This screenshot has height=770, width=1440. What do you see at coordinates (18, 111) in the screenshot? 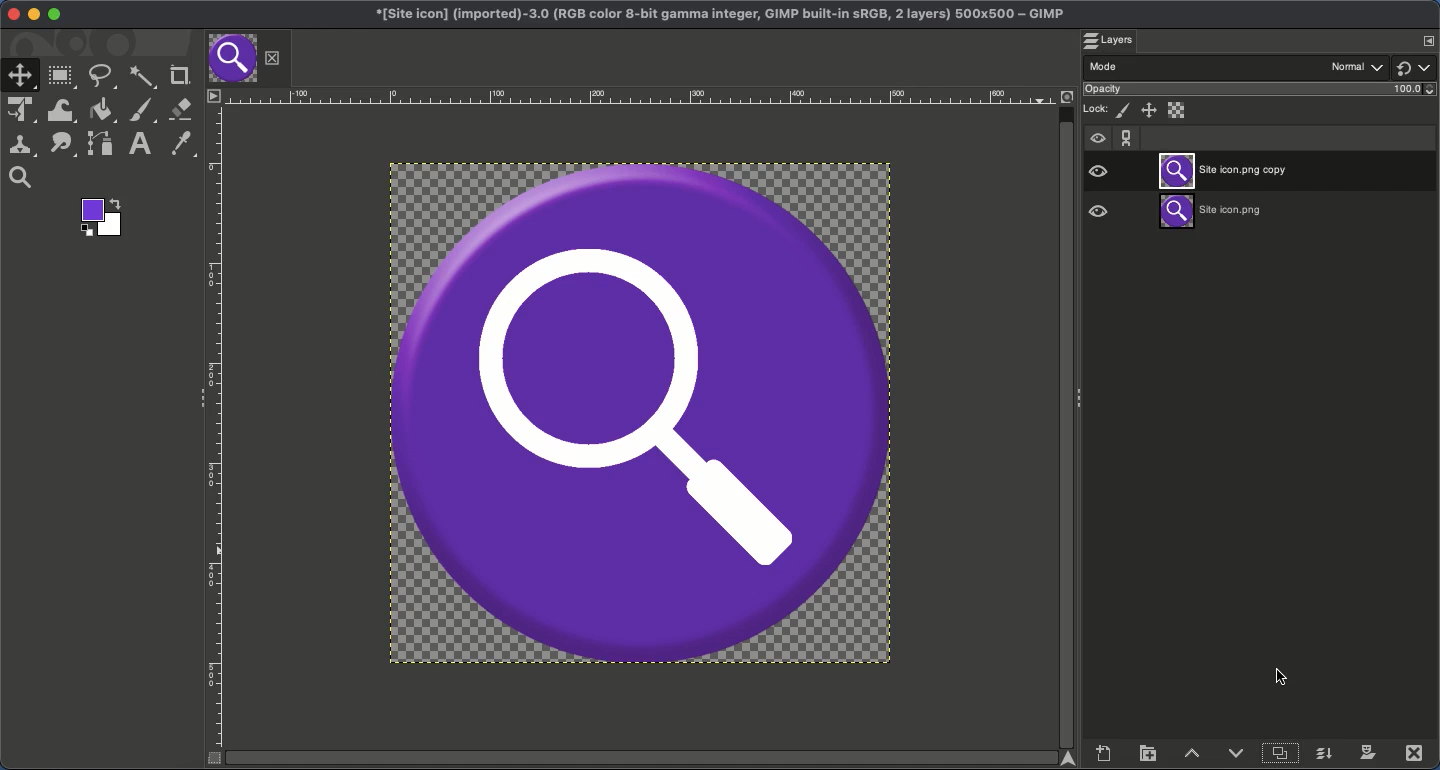
I see `Unified transformation` at bounding box center [18, 111].